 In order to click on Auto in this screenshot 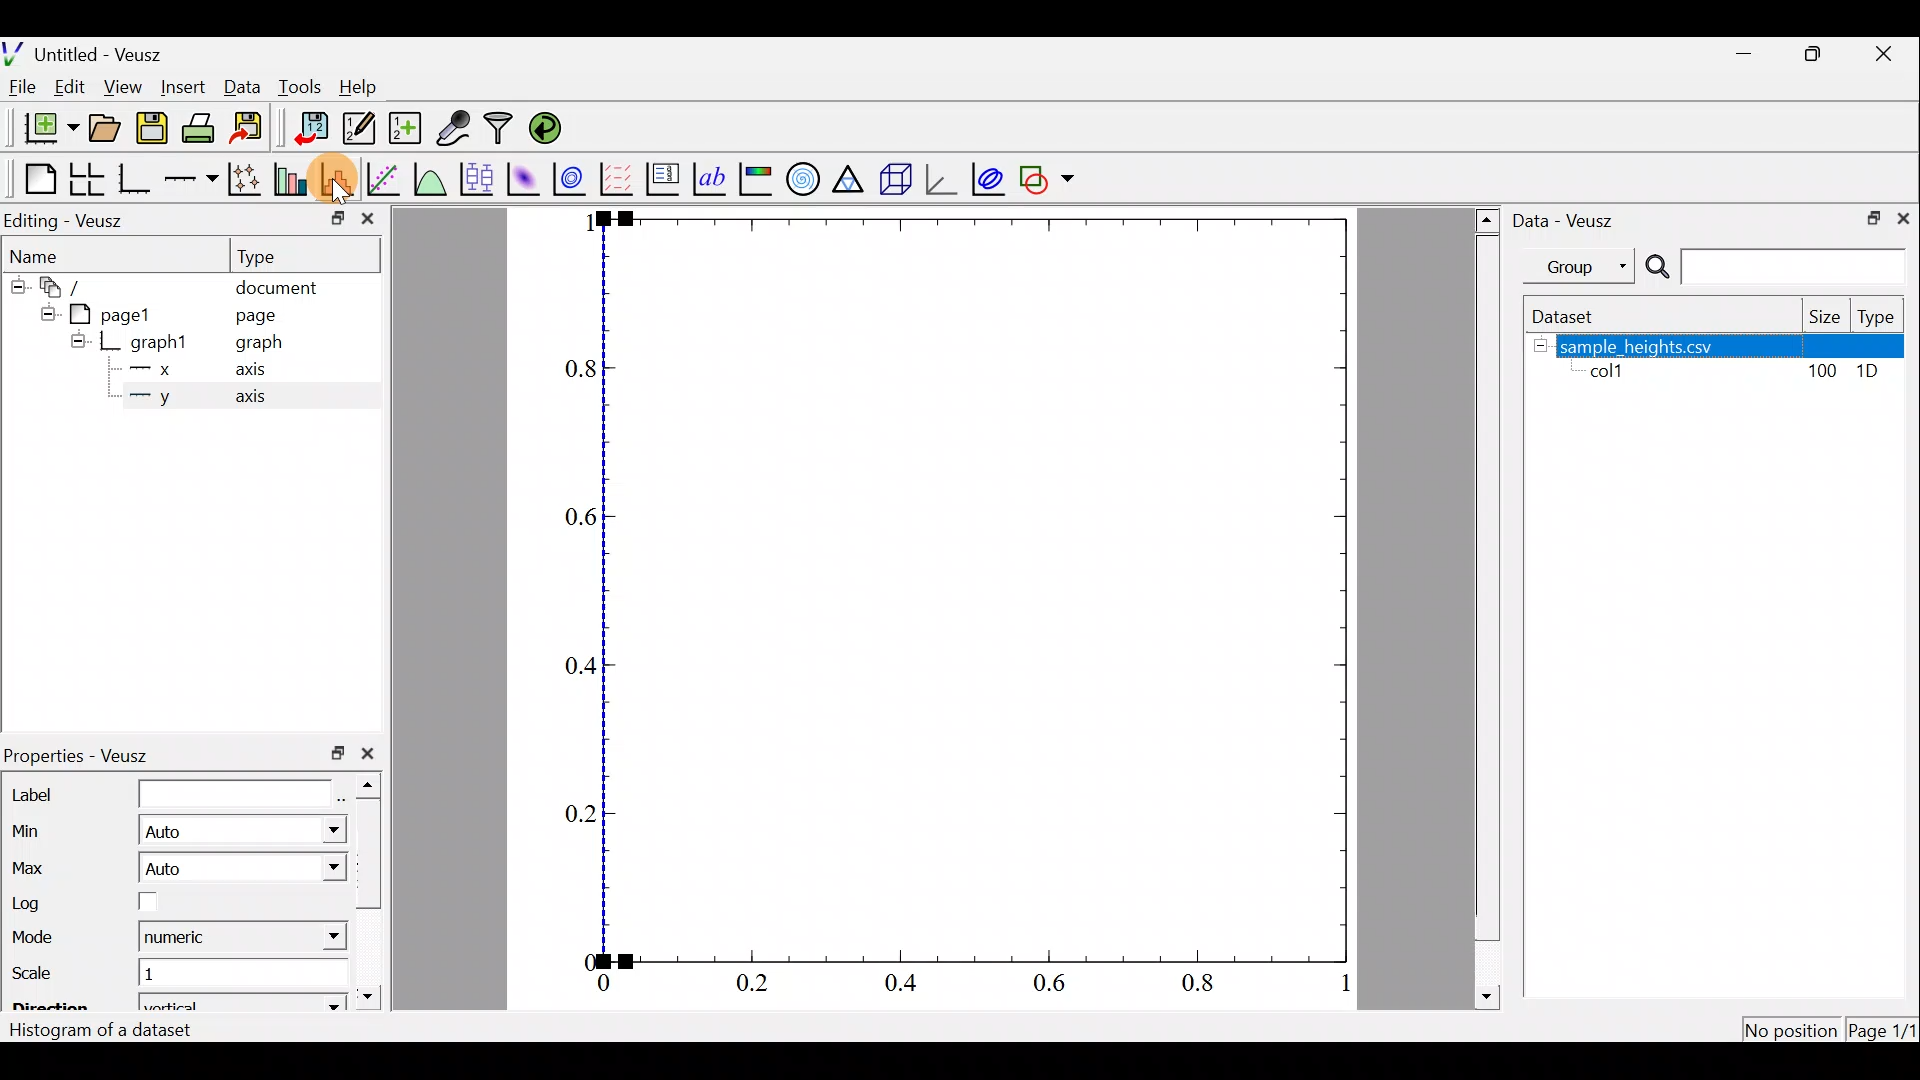, I will do `click(166, 871)`.